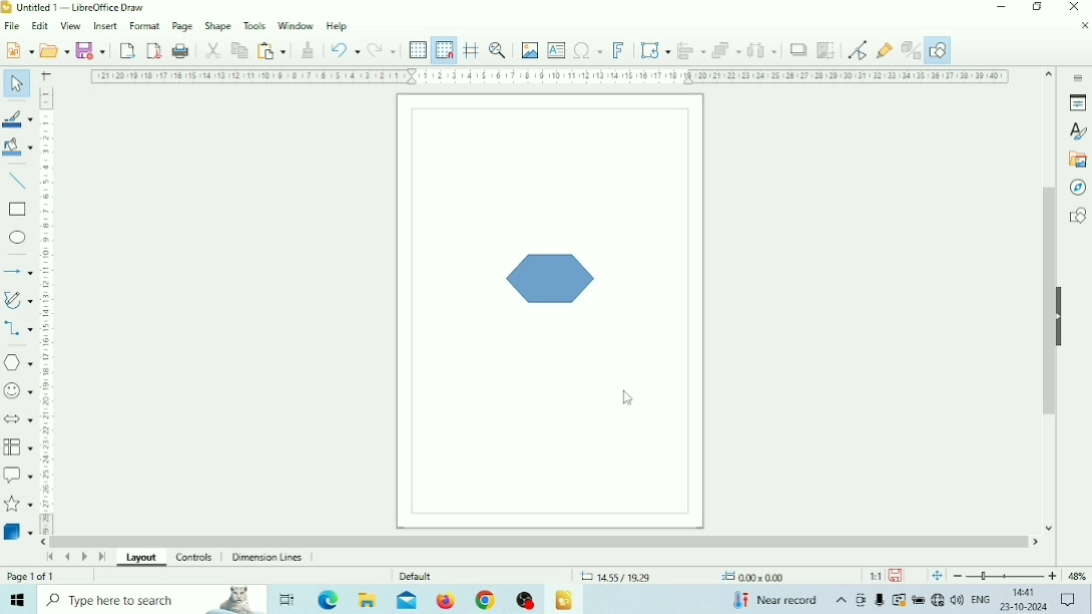 This screenshot has width=1092, height=614. I want to click on Tools, so click(255, 25).